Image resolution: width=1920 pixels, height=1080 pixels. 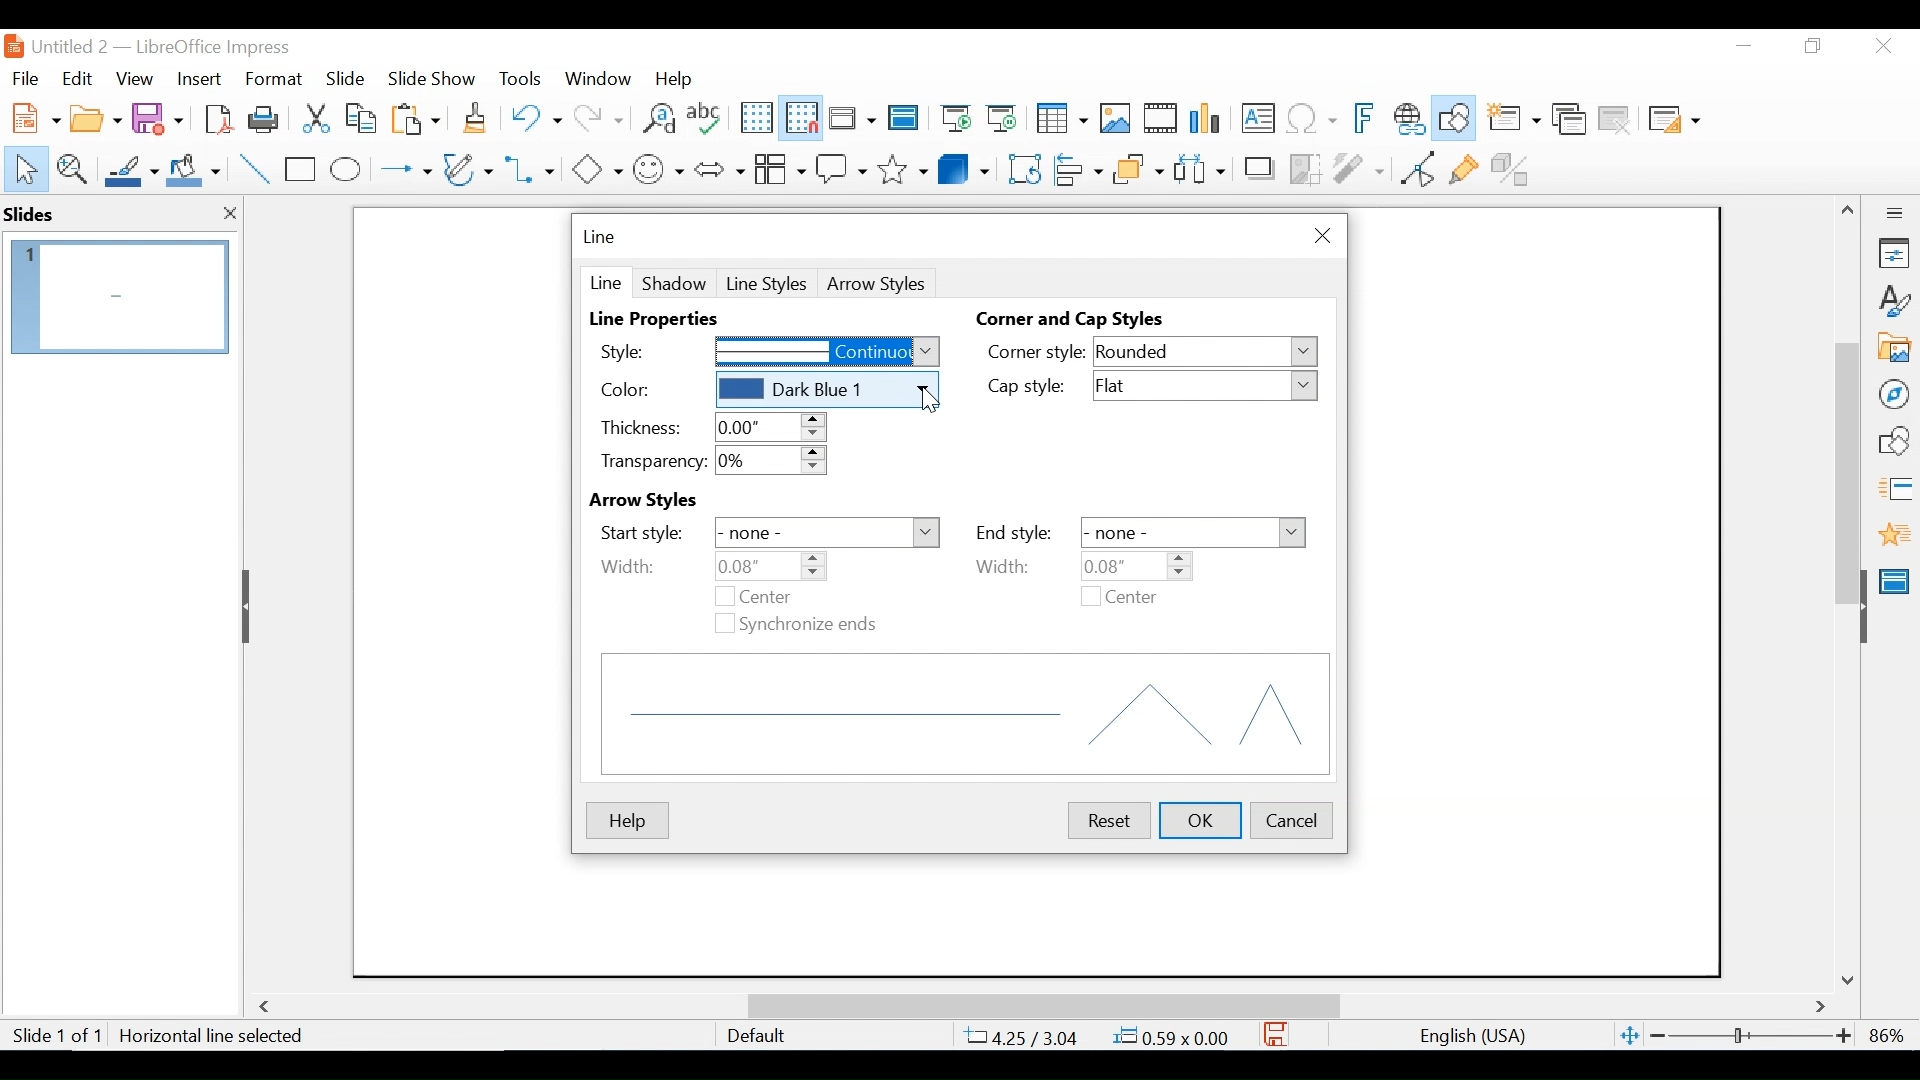 I want to click on Cursor, so click(x=931, y=403).